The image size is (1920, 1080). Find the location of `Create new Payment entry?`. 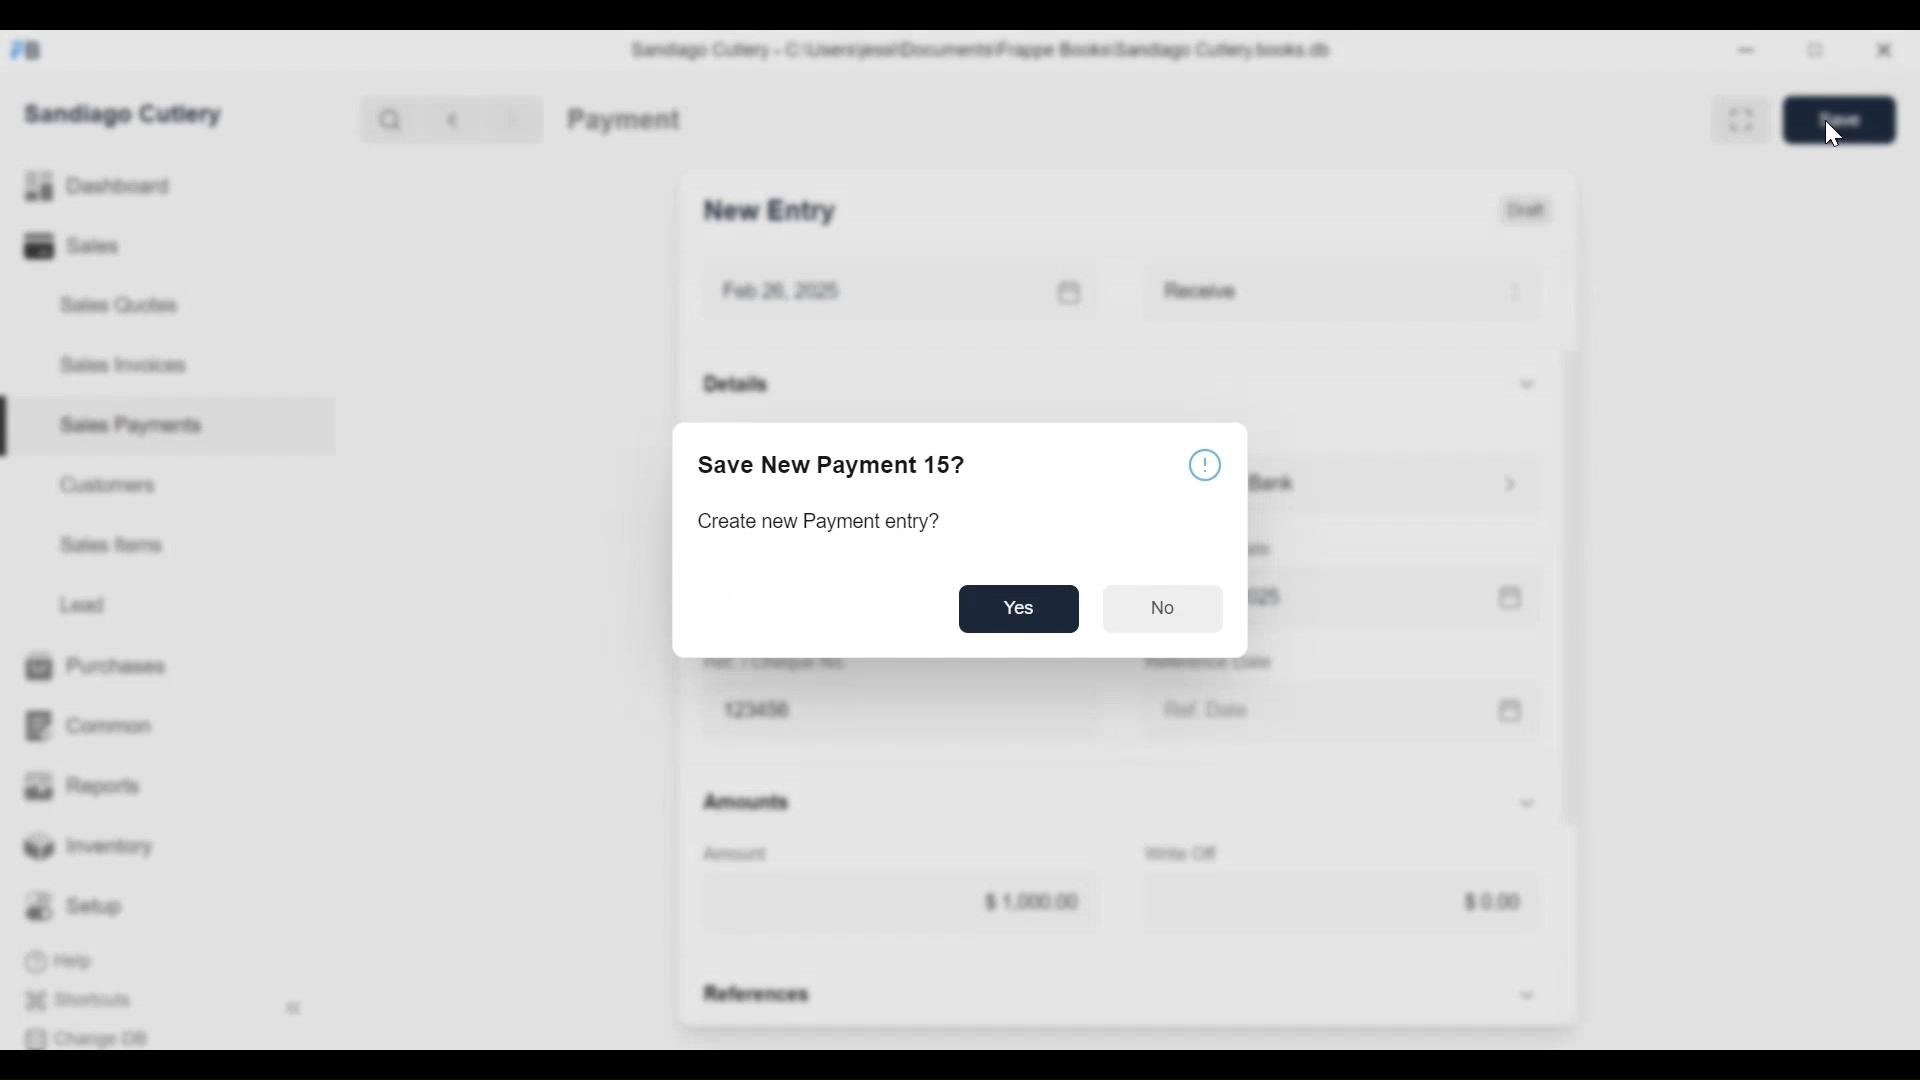

Create new Payment entry? is located at coordinates (816, 522).